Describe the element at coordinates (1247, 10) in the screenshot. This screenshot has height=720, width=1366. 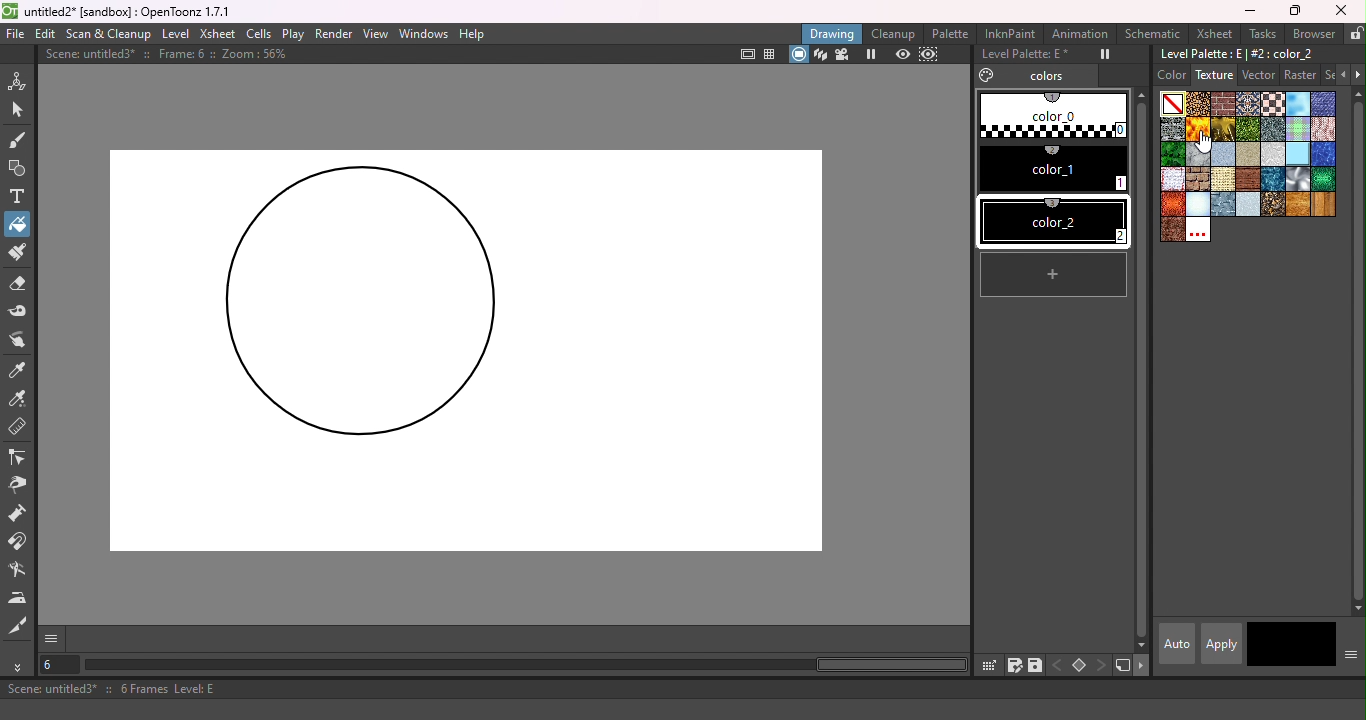
I see `Minimize ` at that location.